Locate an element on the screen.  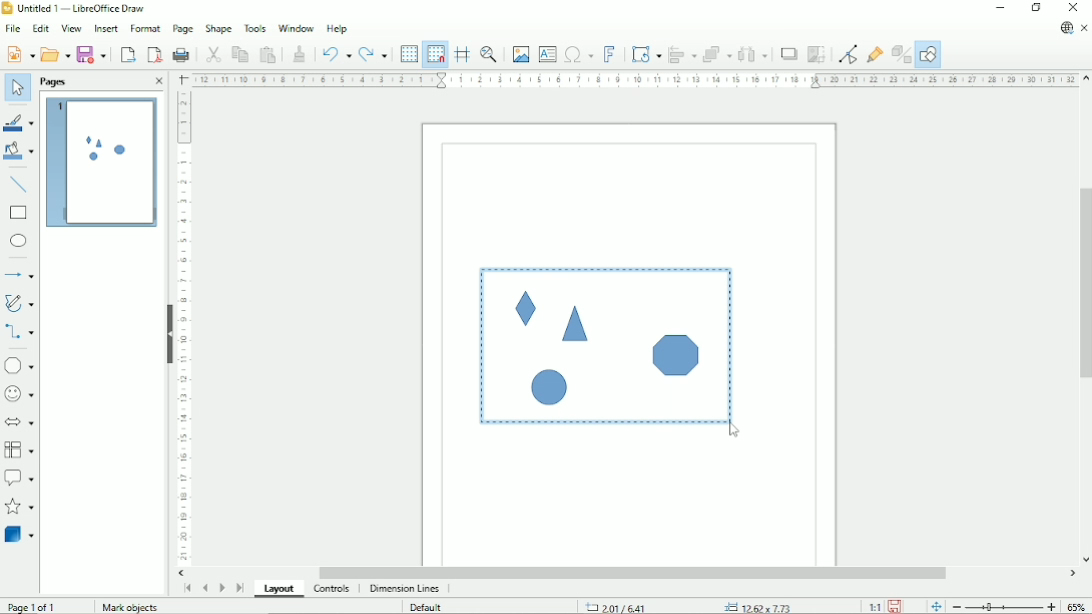
Update available is located at coordinates (1066, 28).